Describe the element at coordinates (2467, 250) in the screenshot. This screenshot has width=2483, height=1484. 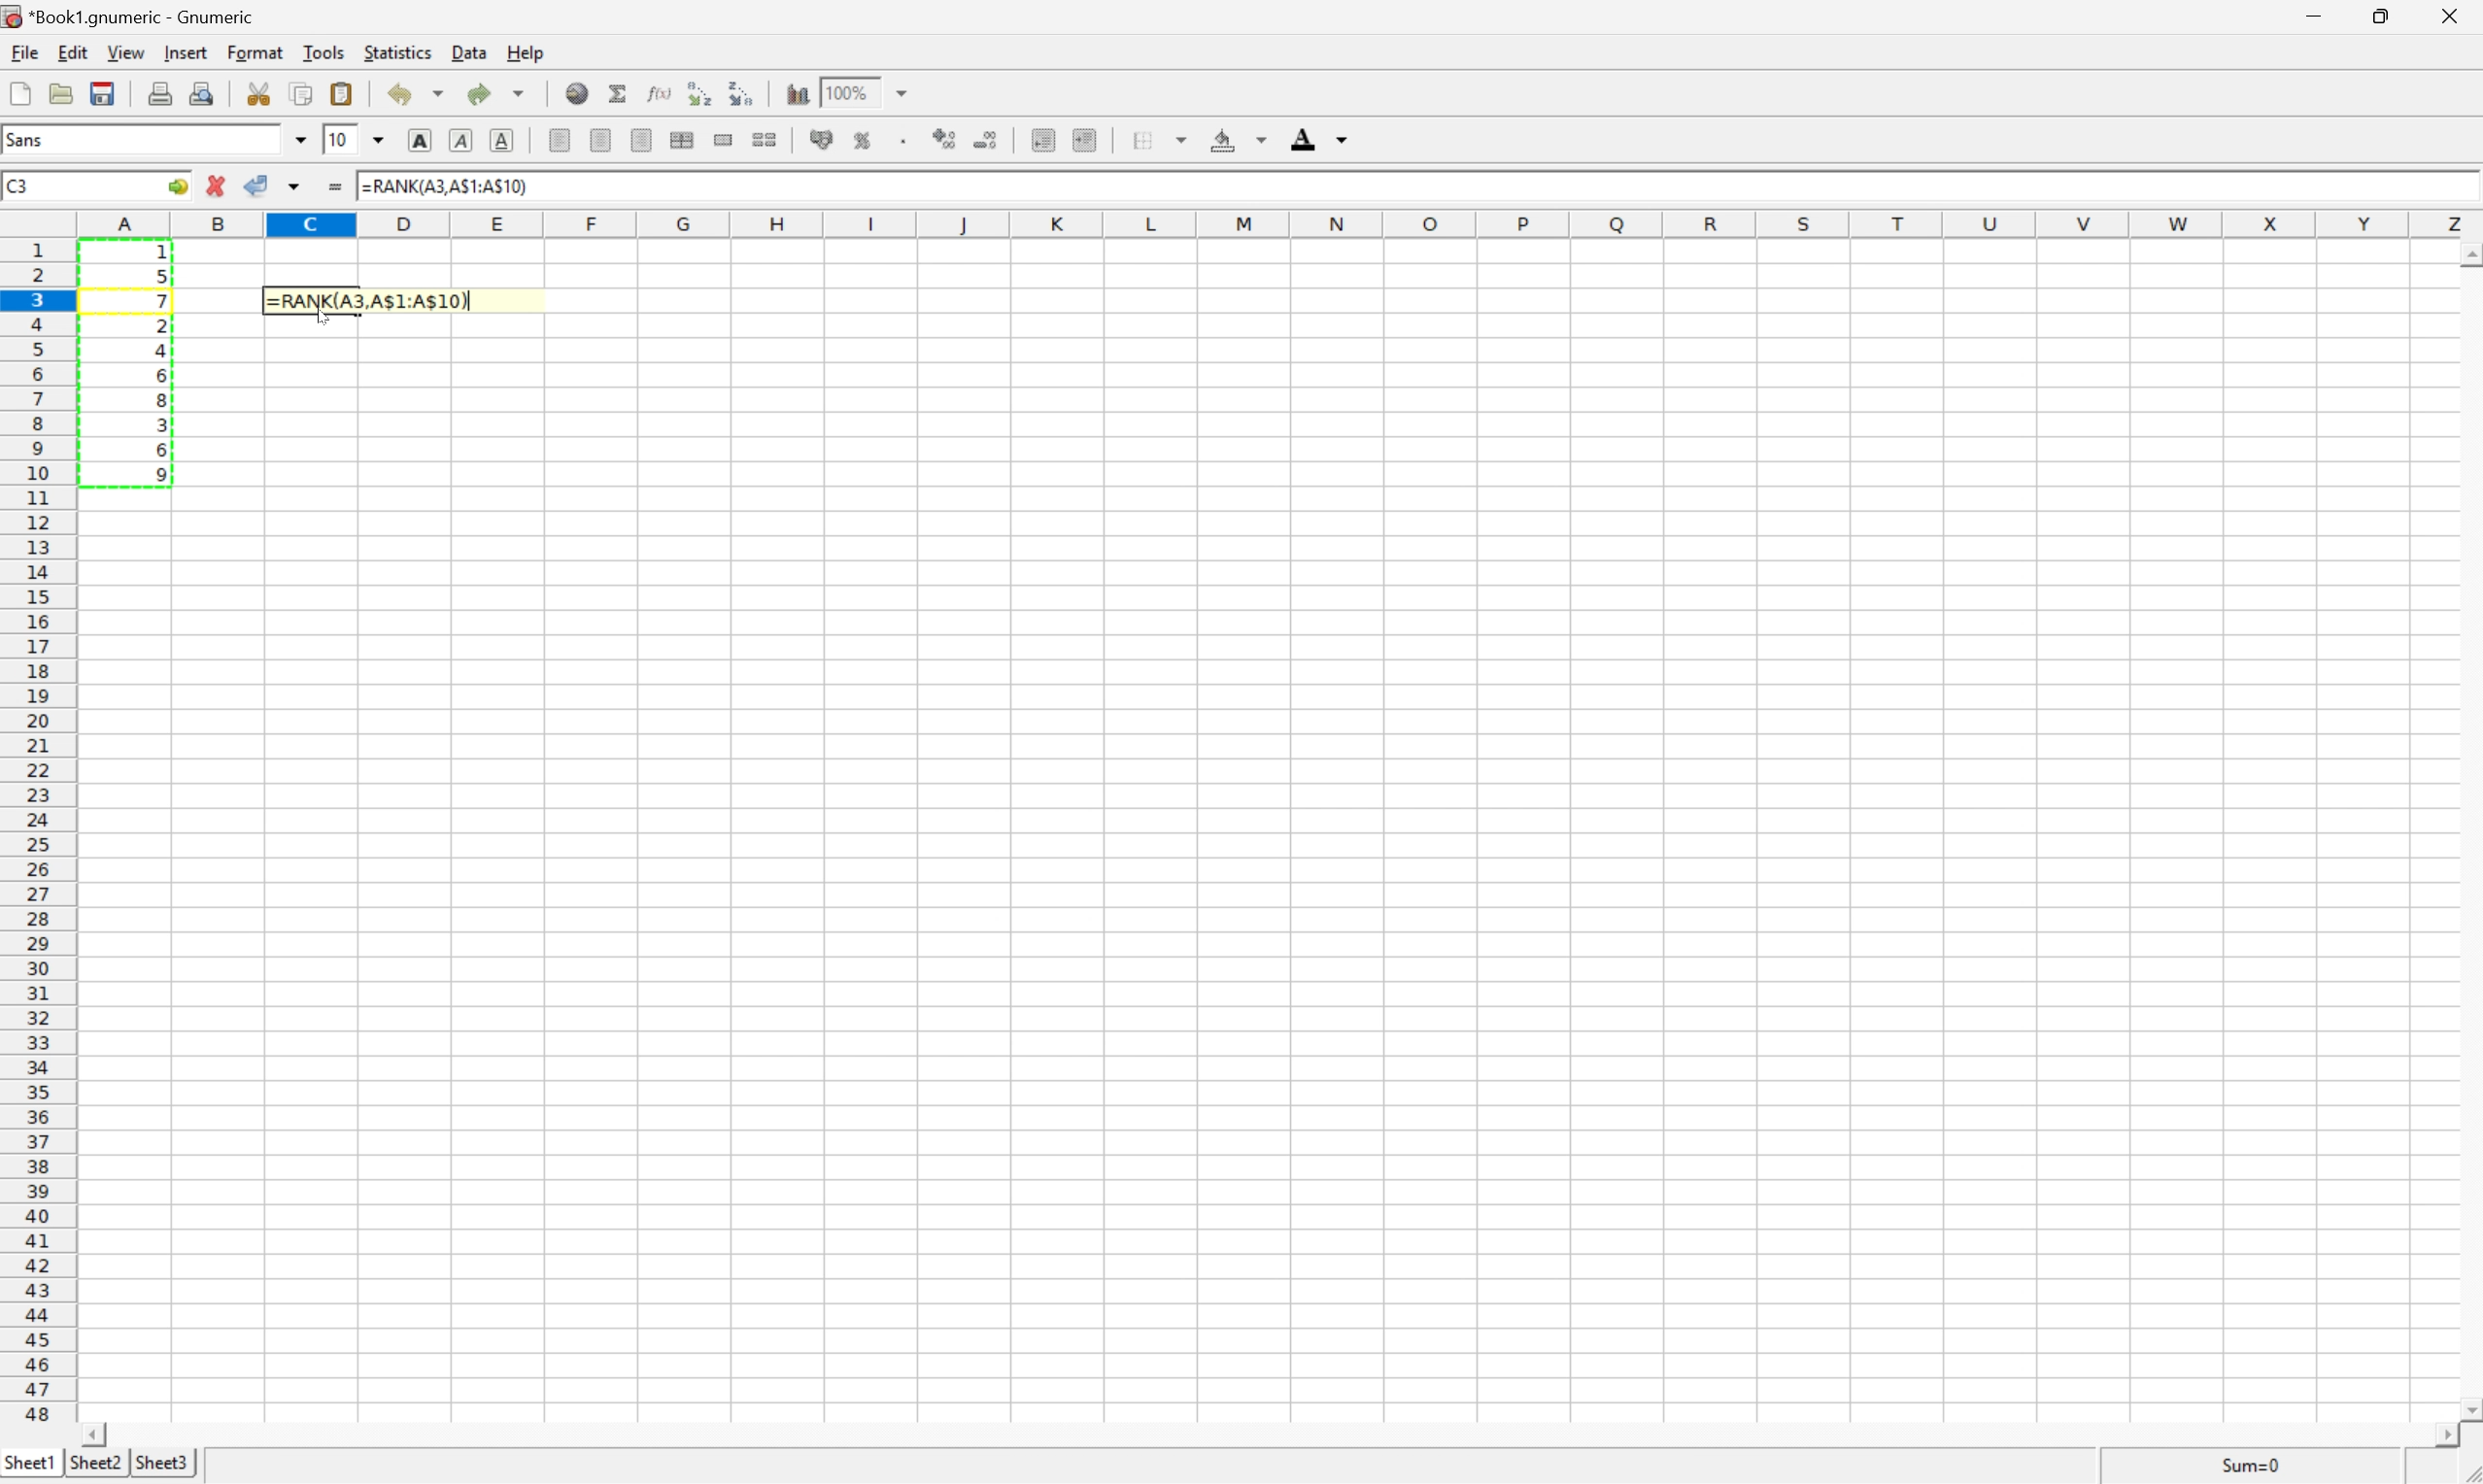
I see `scroll up` at that location.